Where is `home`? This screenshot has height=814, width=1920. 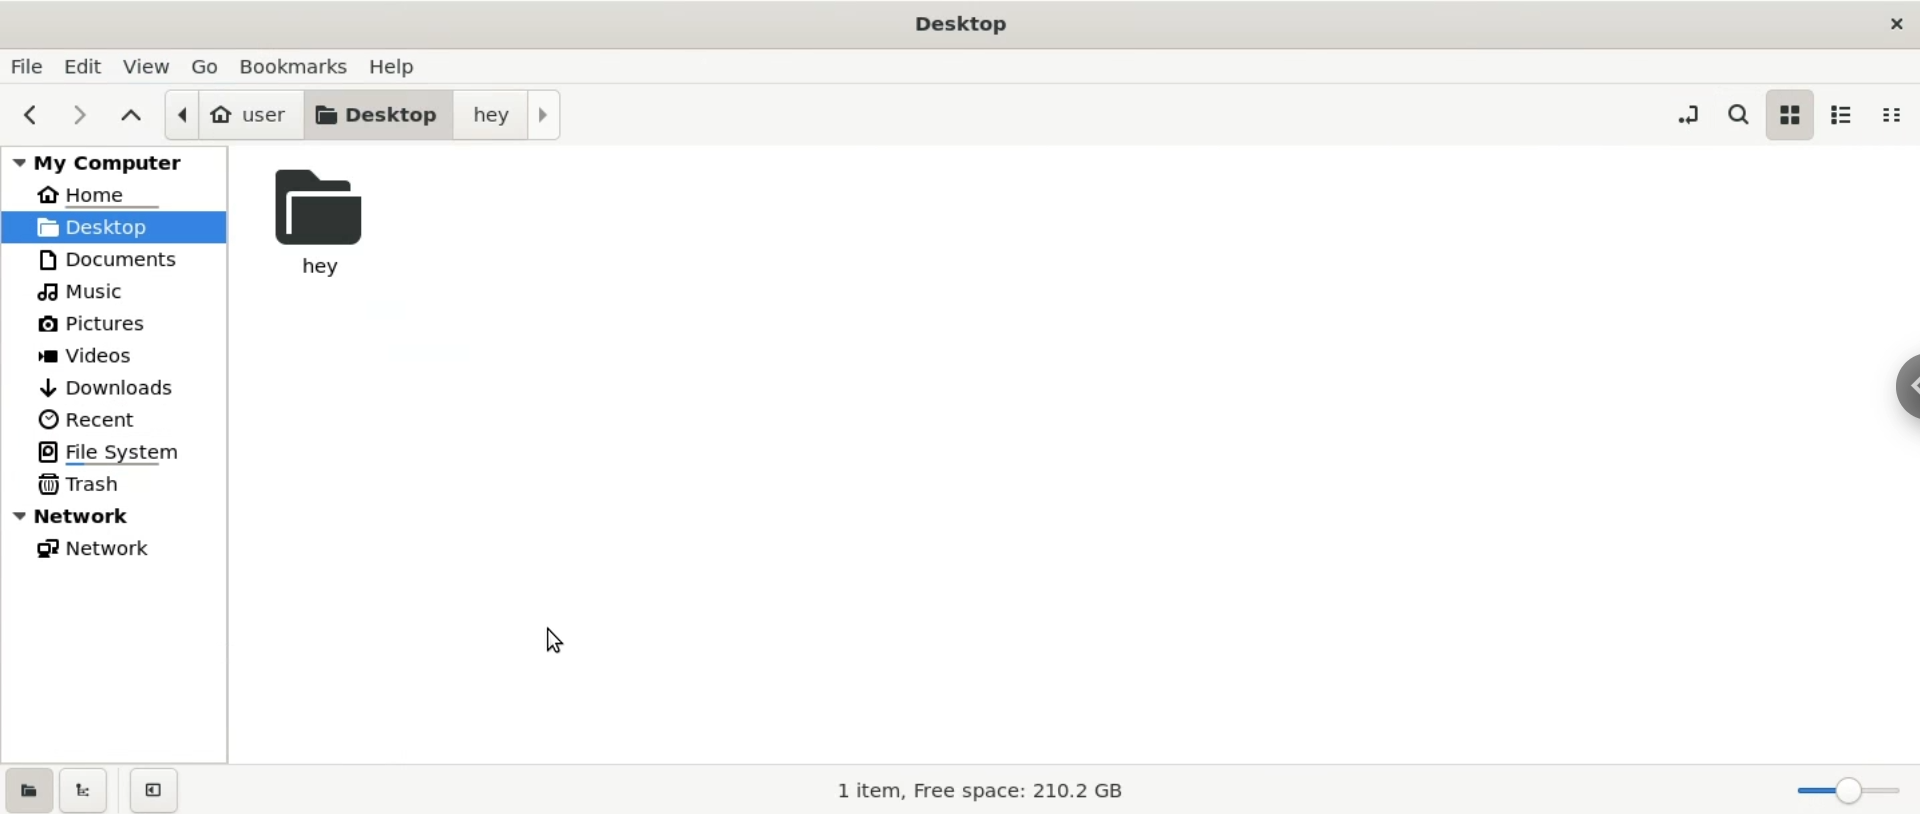 home is located at coordinates (121, 197).